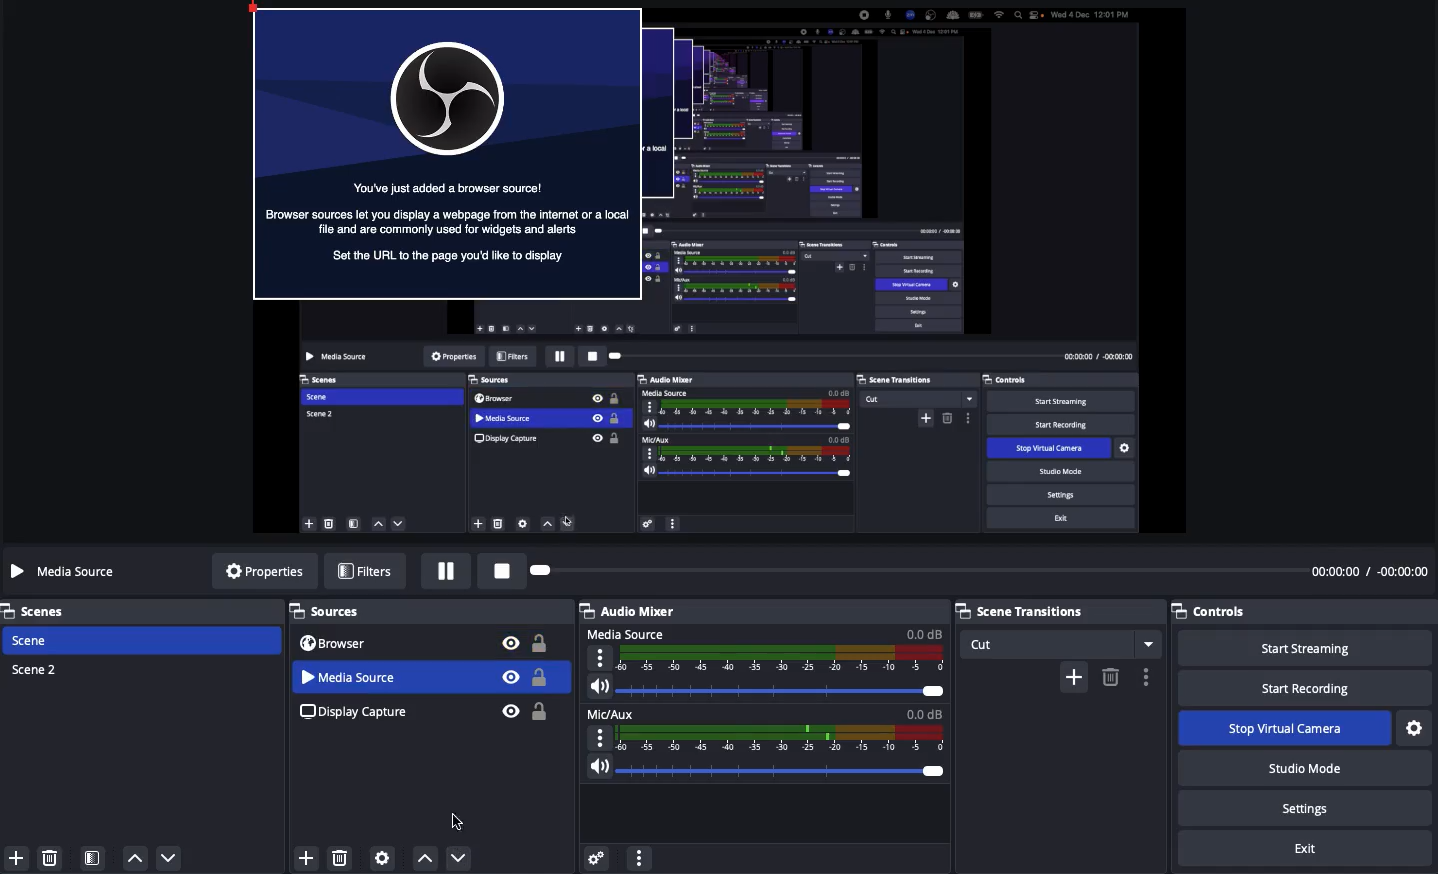 Image resolution: width=1438 pixels, height=874 pixels. Describe the element at coordinates (909, 571) in the screenshot. I see `Play` at that location.